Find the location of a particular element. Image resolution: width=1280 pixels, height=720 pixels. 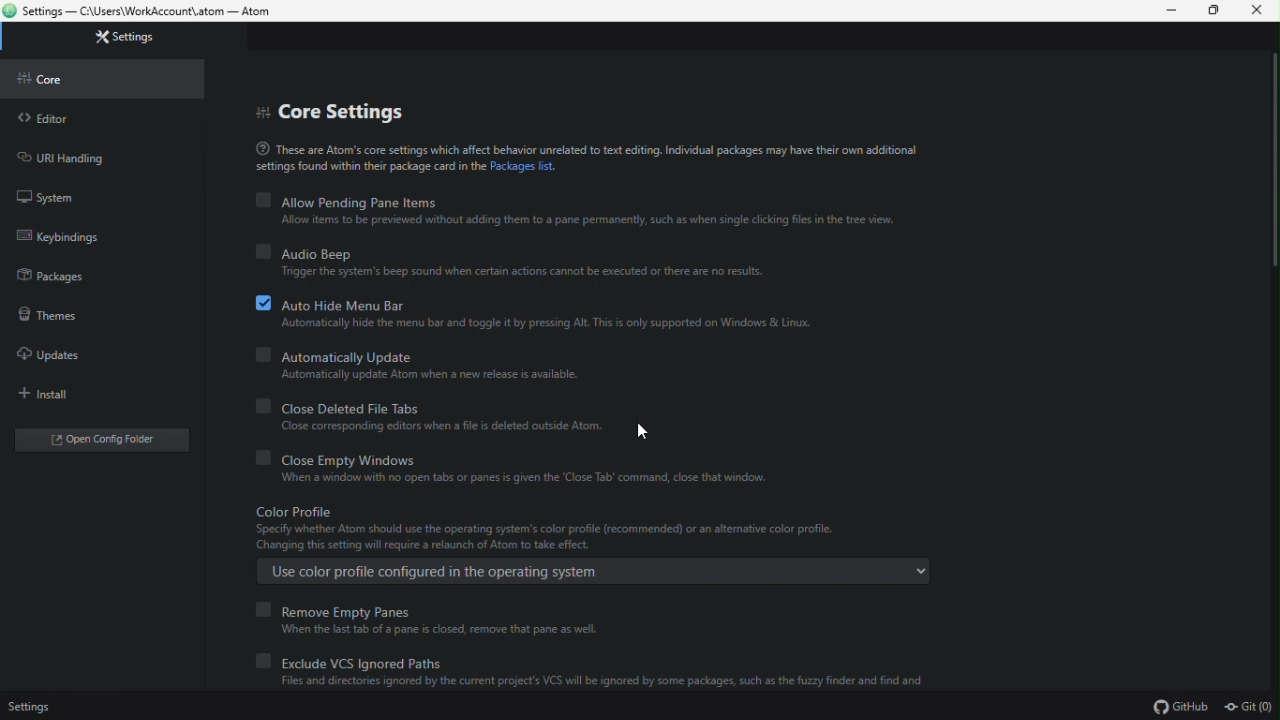

These are Atom's core settings which affect behavior unrelated to text editing. Individual packages may have their own additional is located at coordinates (595, 148).